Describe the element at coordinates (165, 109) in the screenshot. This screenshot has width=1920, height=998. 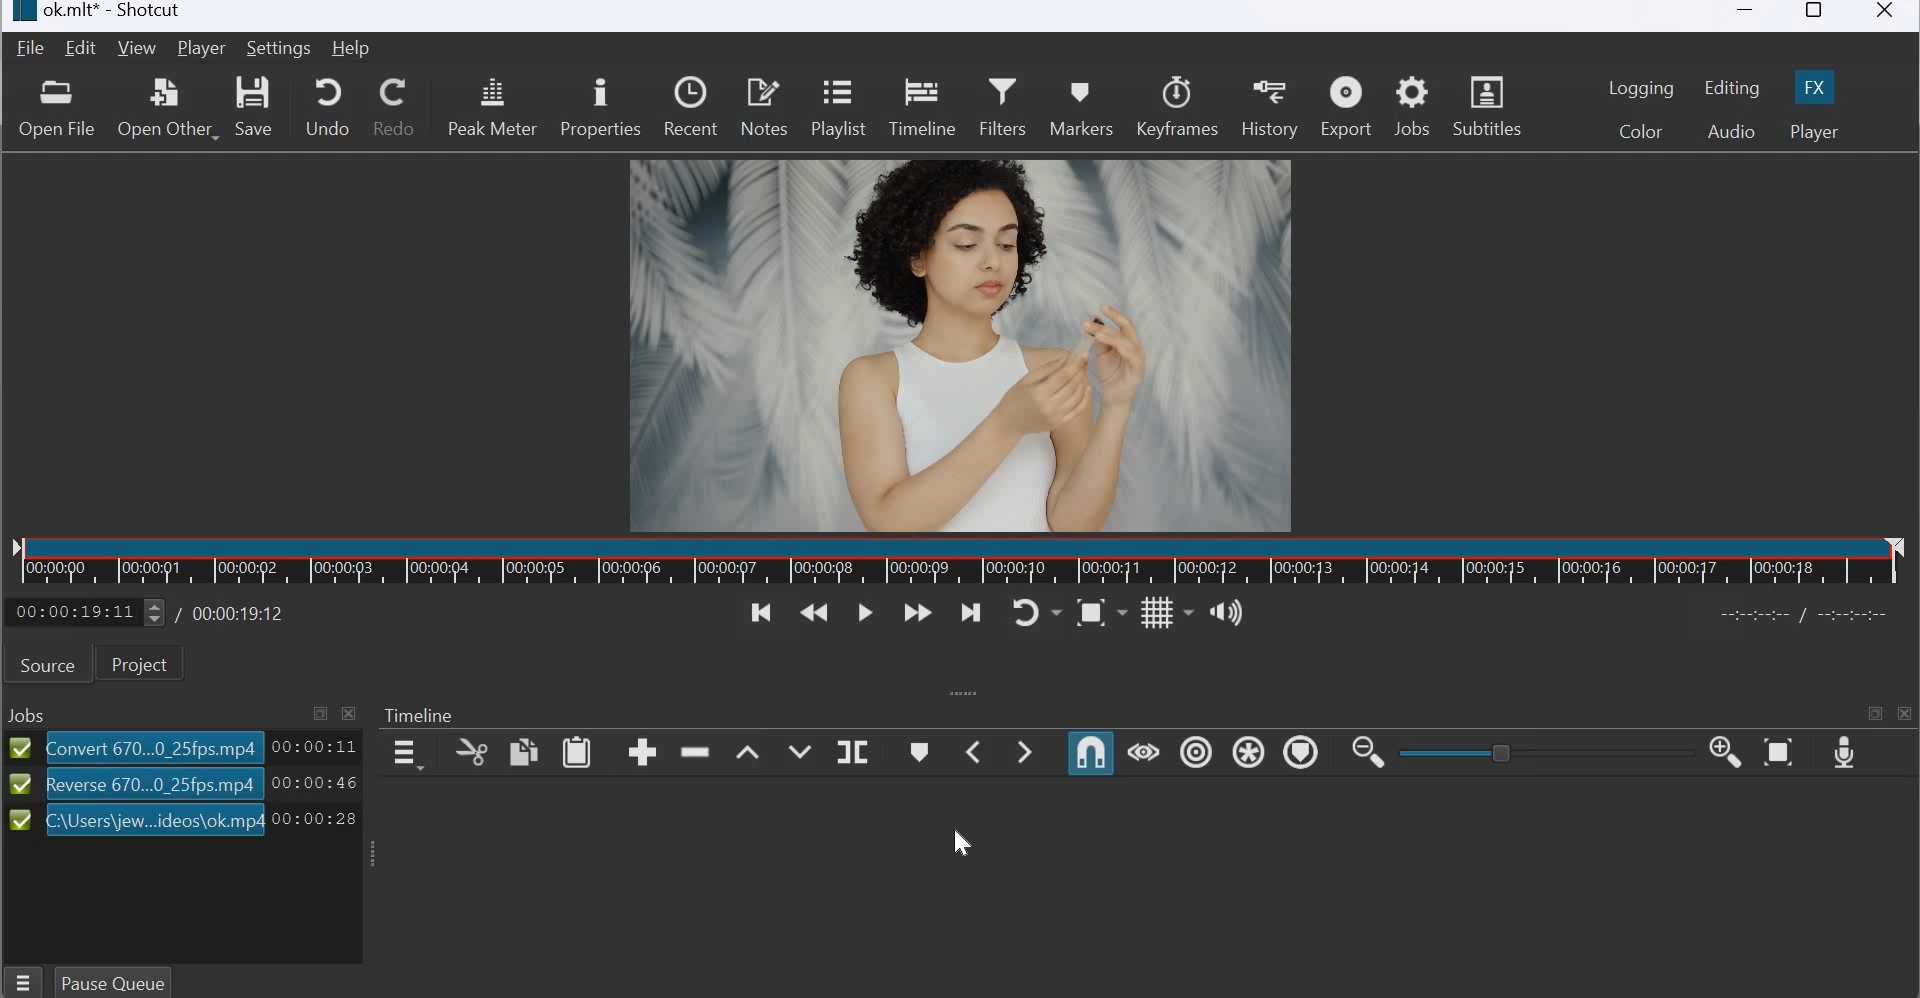
I see `Open other` at that location.